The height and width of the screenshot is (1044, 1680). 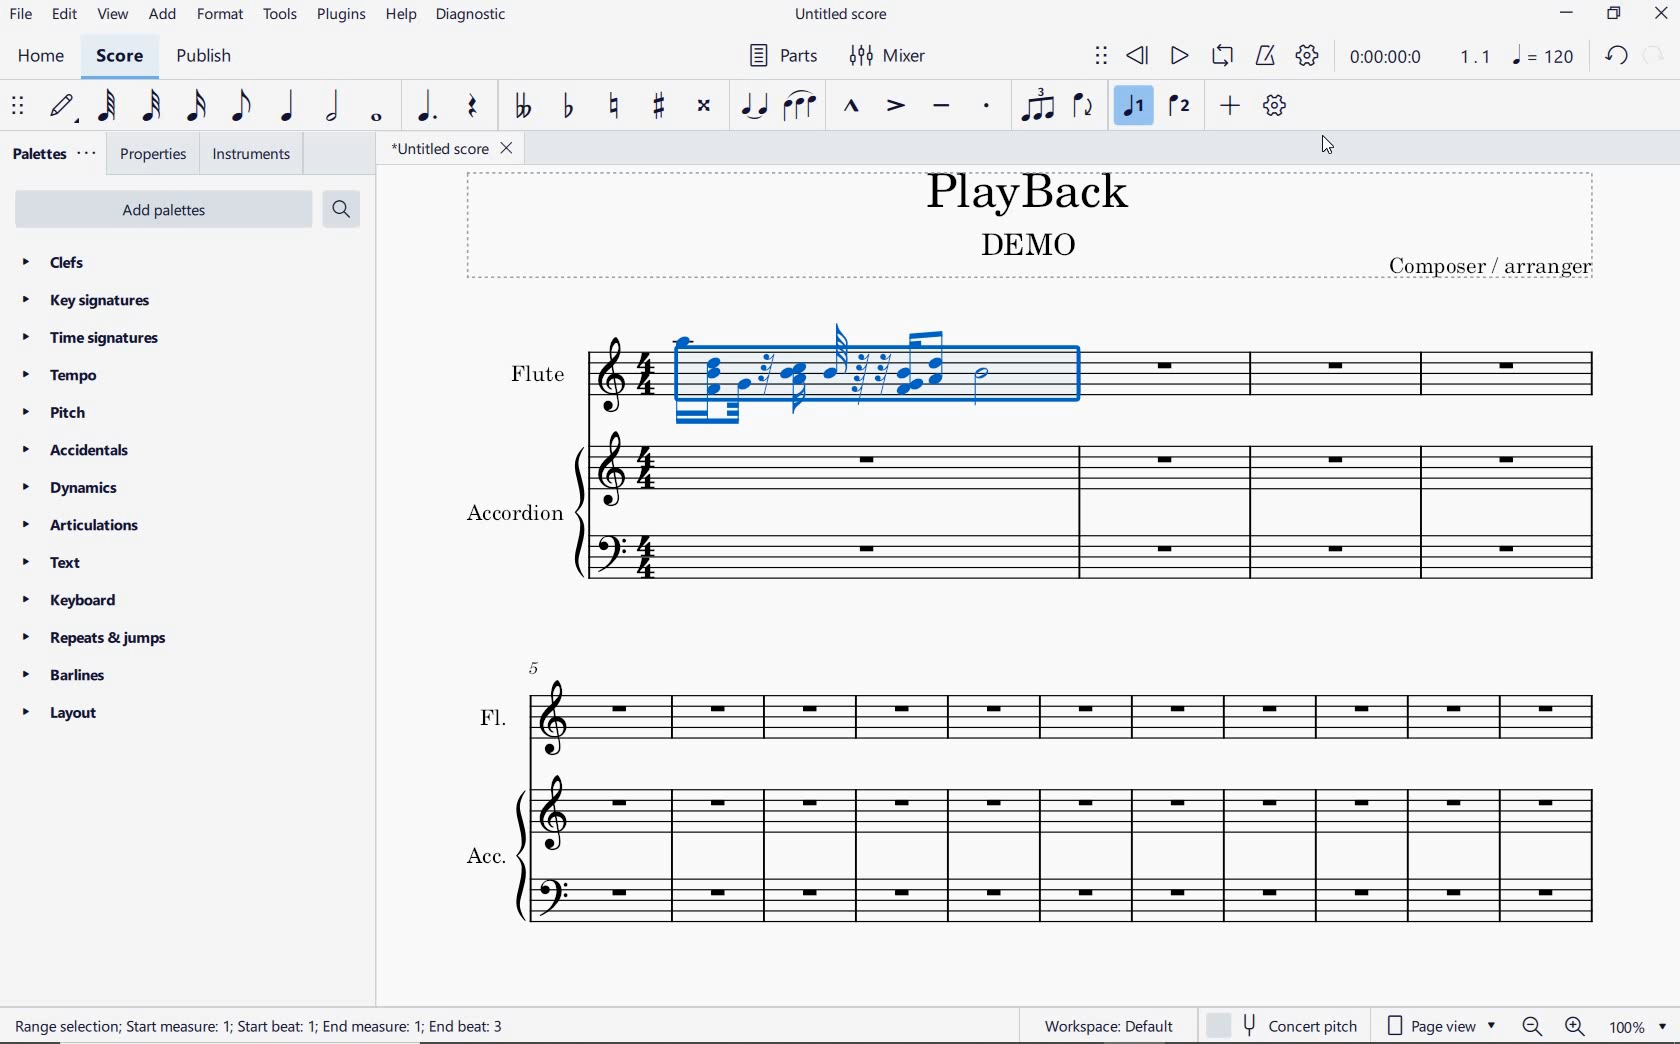 I want to click on metronome, so click(x=1268, y=57).